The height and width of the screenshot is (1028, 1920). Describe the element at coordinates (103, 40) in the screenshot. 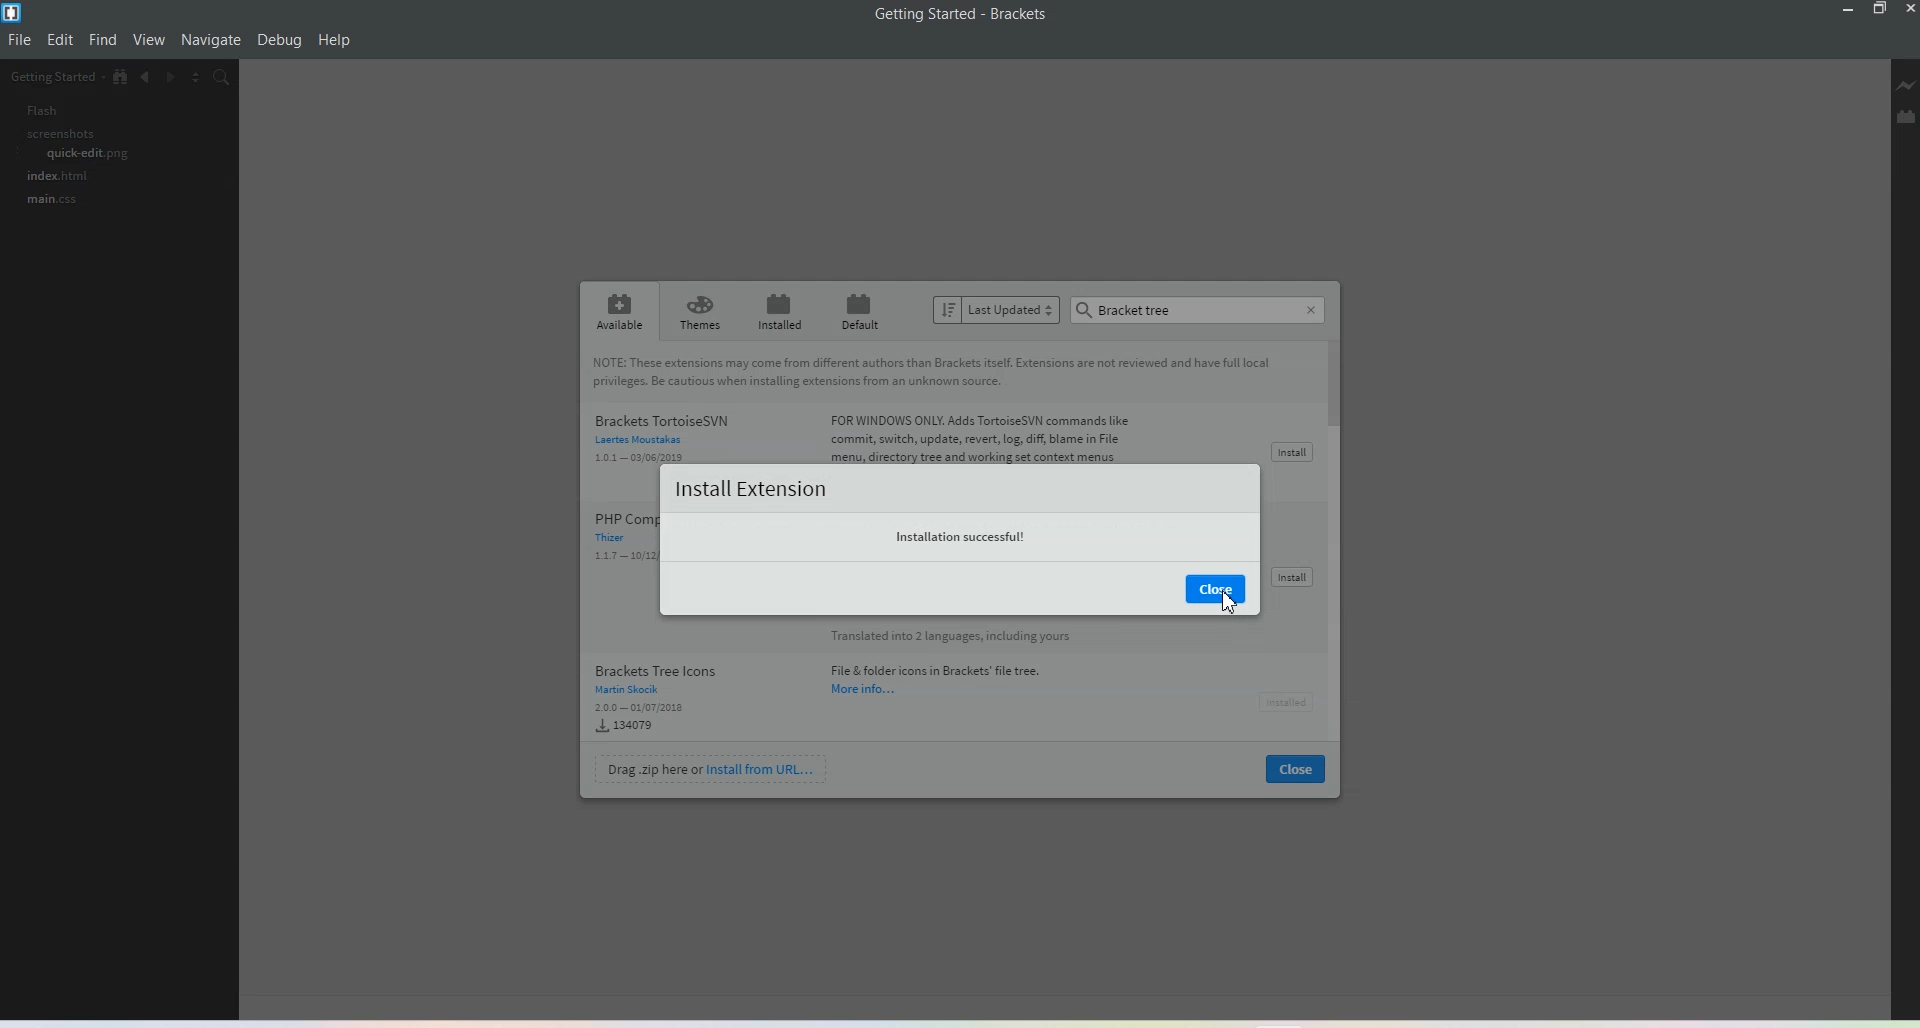

I see `Find` at that location.